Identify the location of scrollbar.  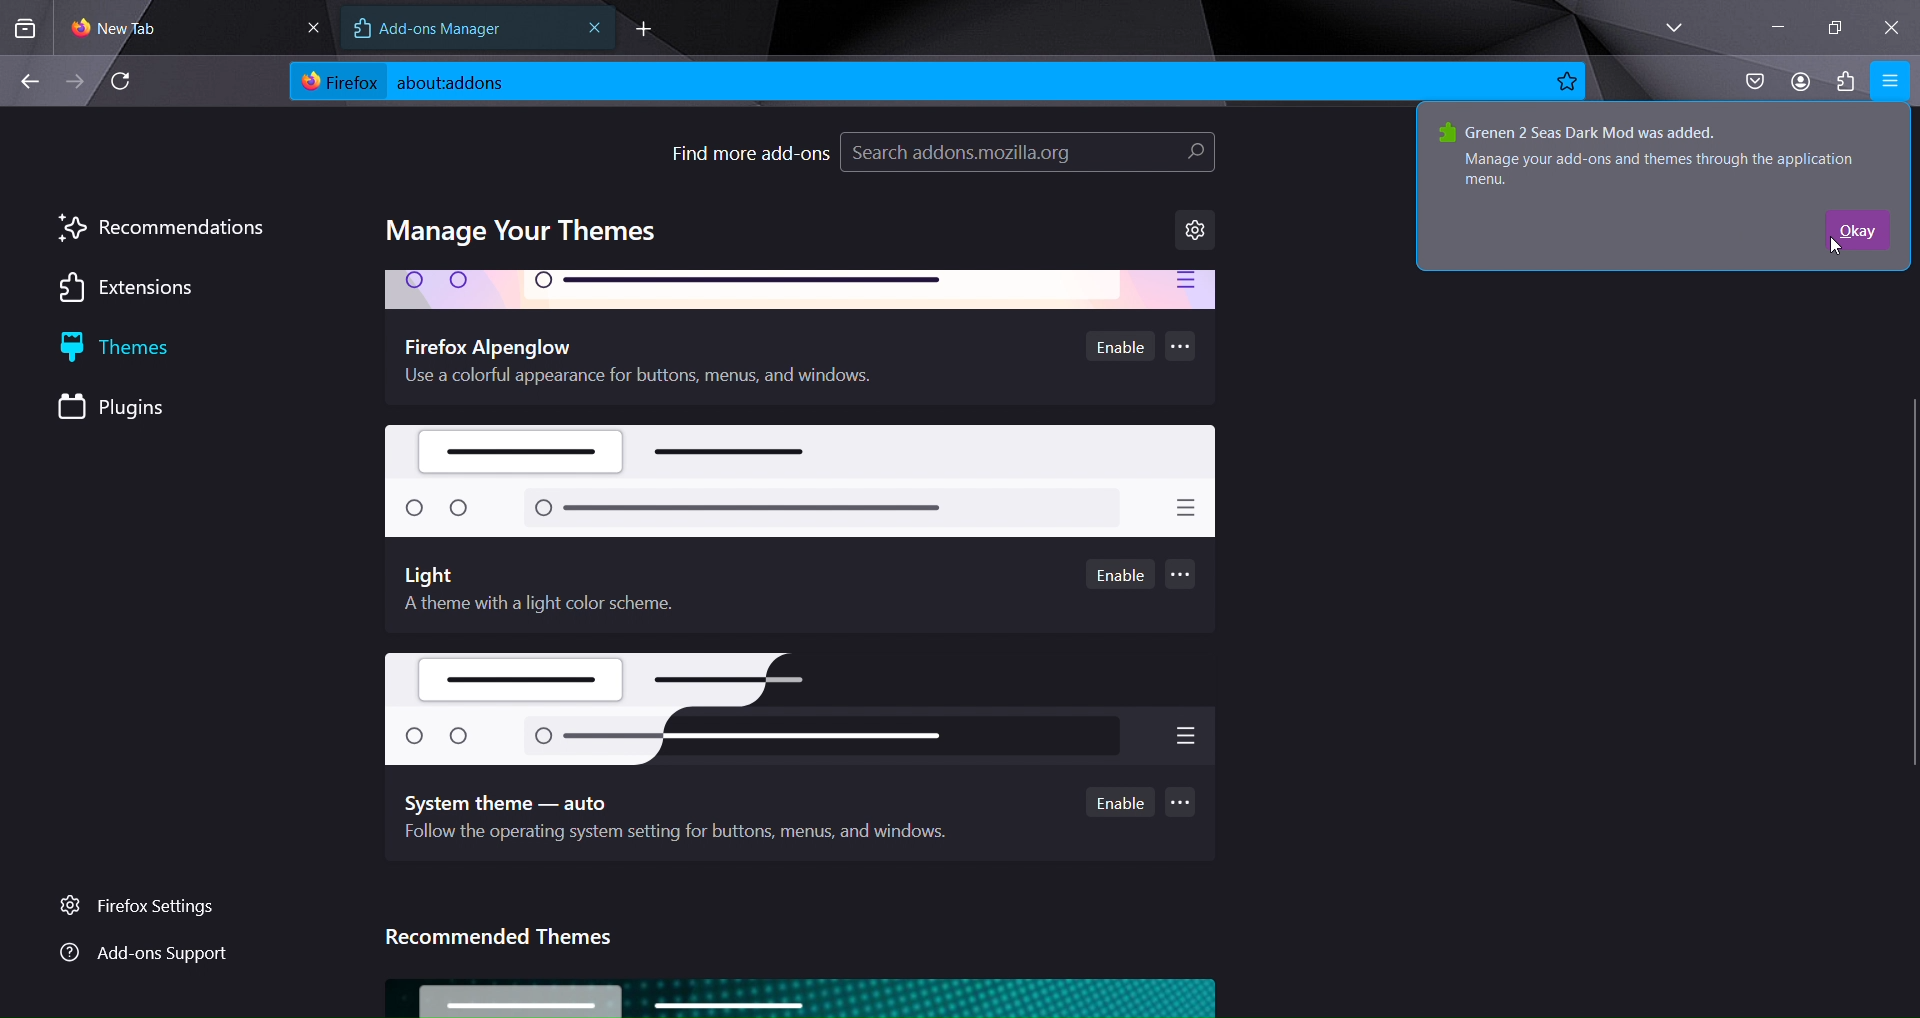
(1908, 439).